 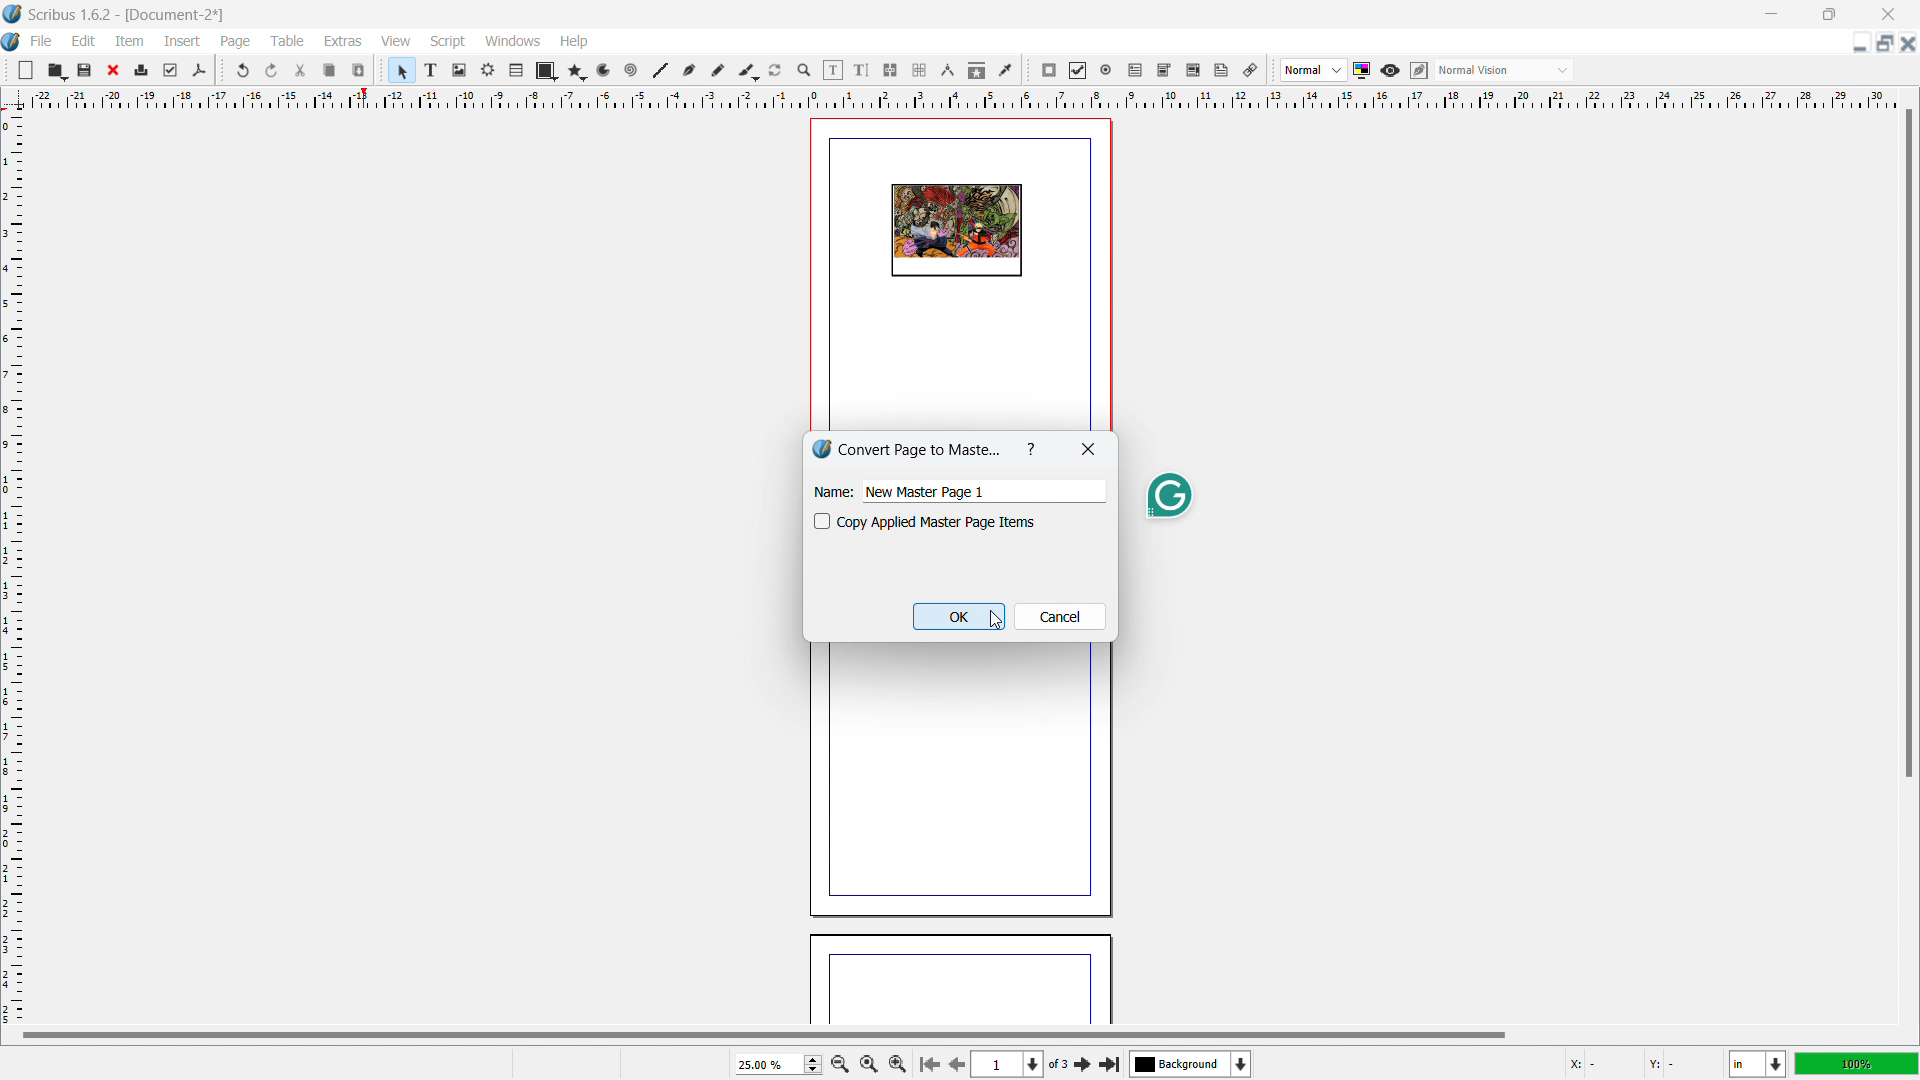 What do you see at coordinates (577, 71) in the screenshot?
I see `polygon` at bounding box center [577, 71].